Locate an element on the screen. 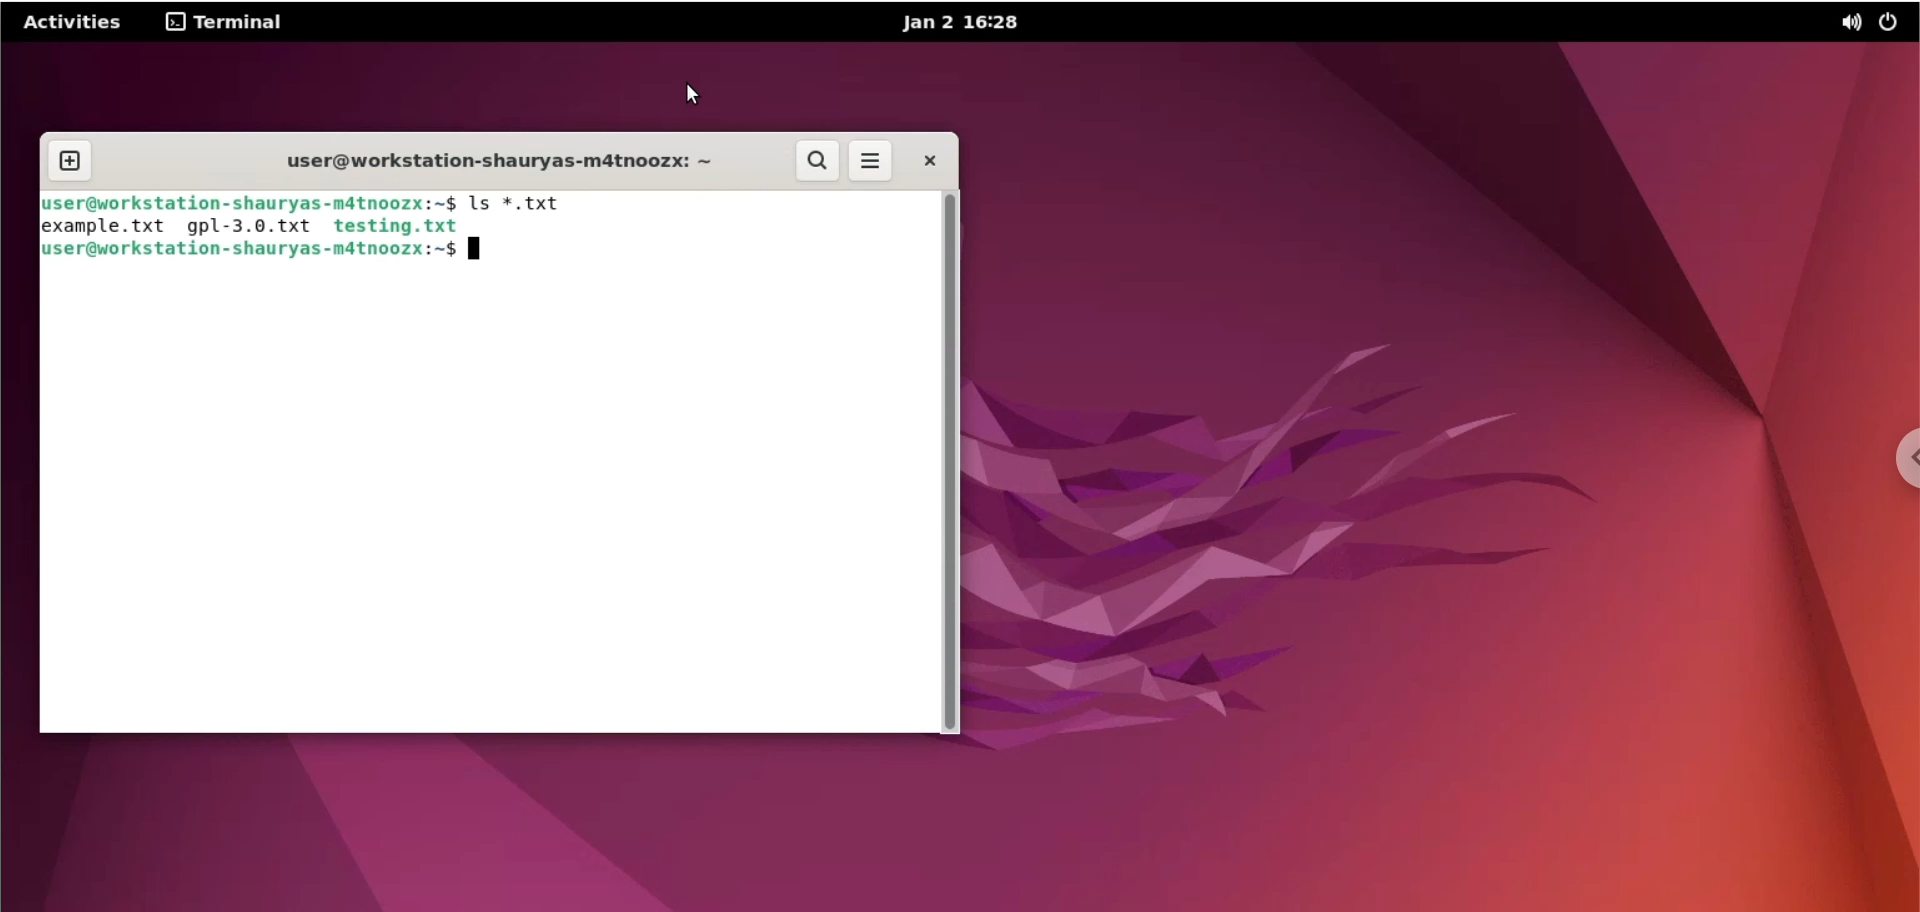 The image size is (1920, 912). text cursor is located at coordinates (473, 249).